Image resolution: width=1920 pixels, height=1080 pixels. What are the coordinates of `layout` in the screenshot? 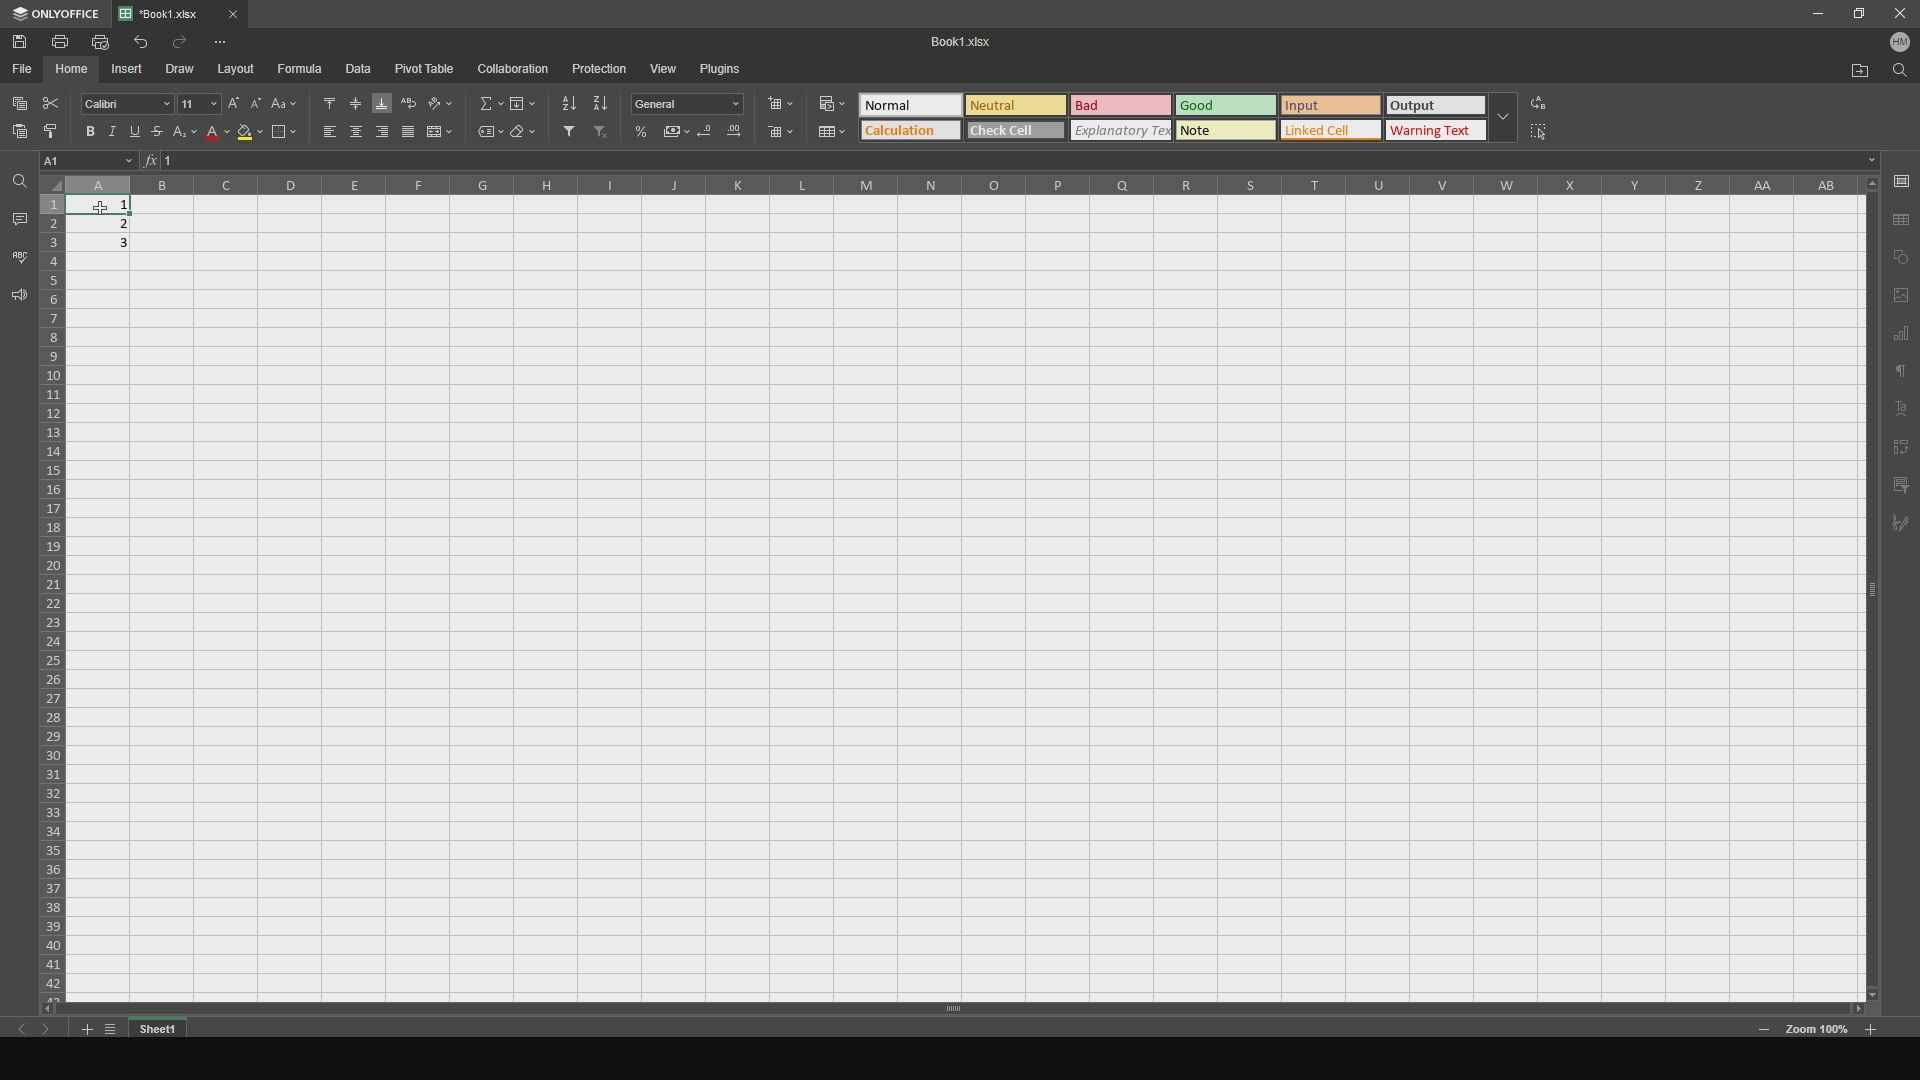 It's located at (239, 69).